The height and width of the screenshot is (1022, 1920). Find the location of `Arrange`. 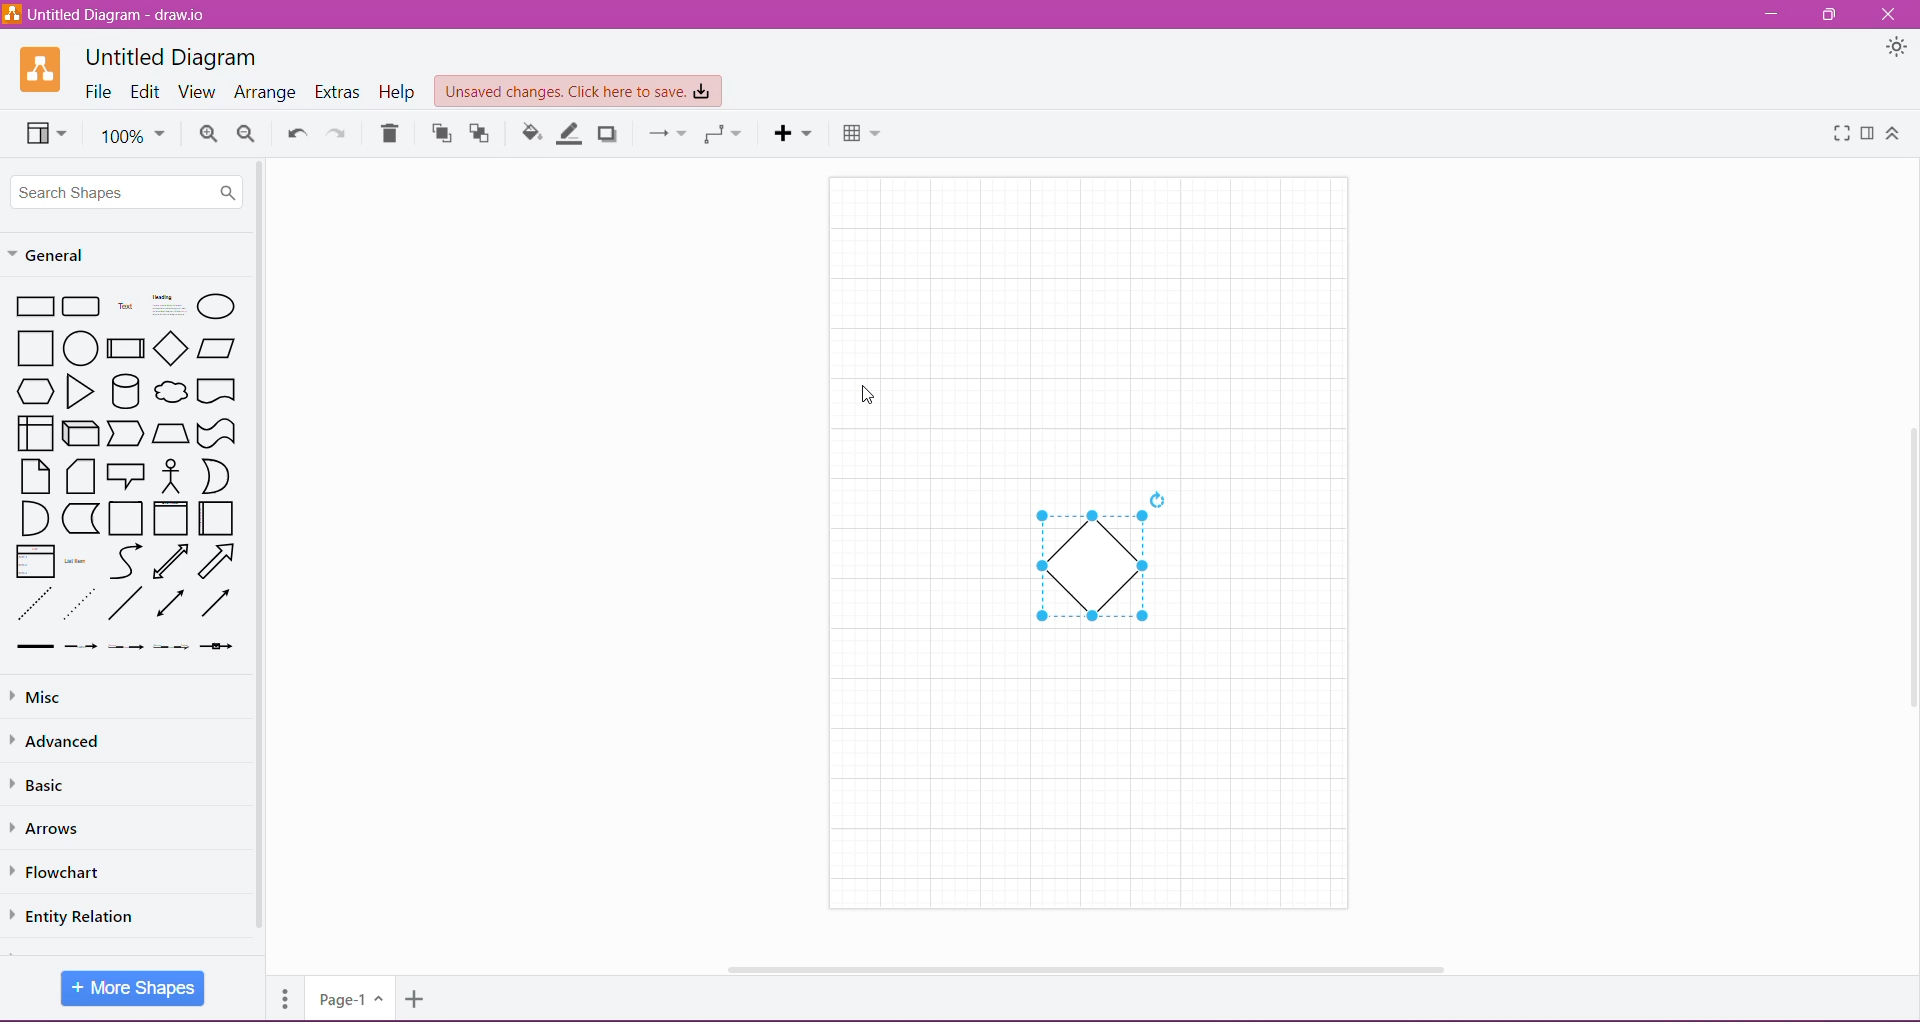

Arrange is located at coordinates (267, 94).